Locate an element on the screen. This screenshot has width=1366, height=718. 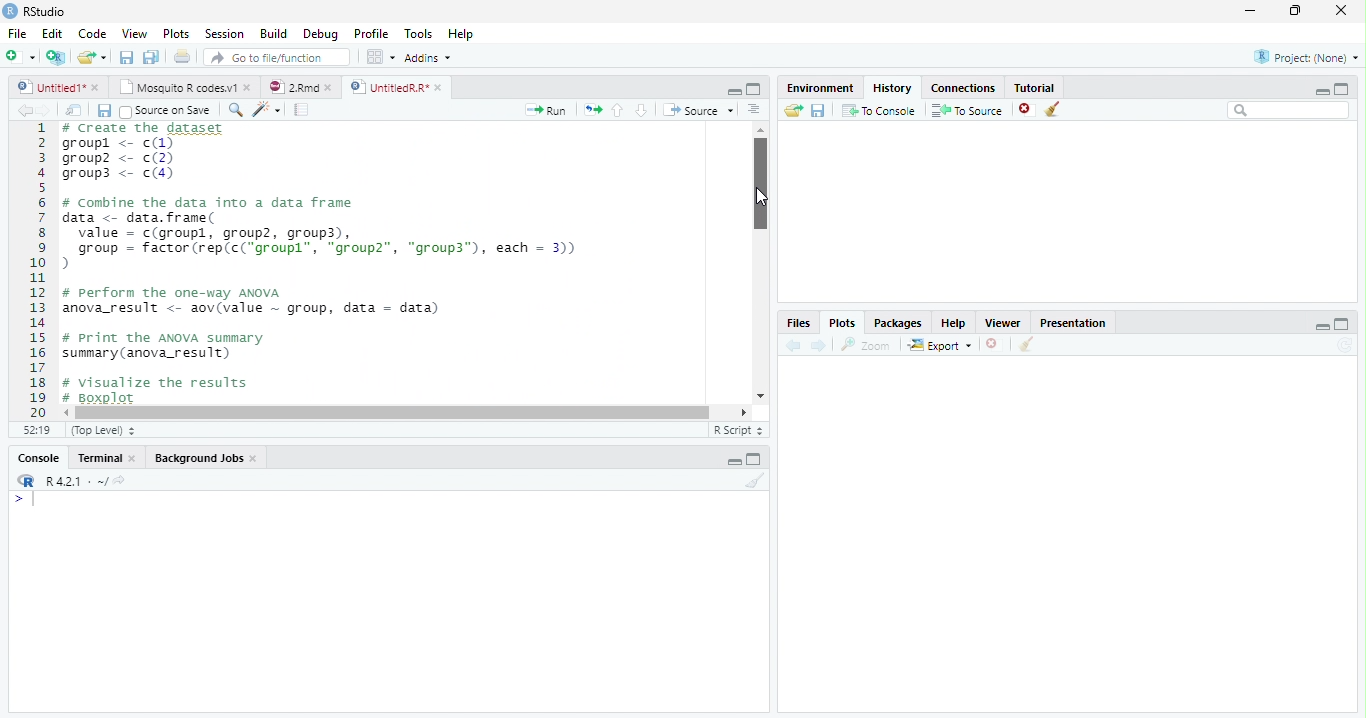
Project (None) is located at coordinates (1305, 57).